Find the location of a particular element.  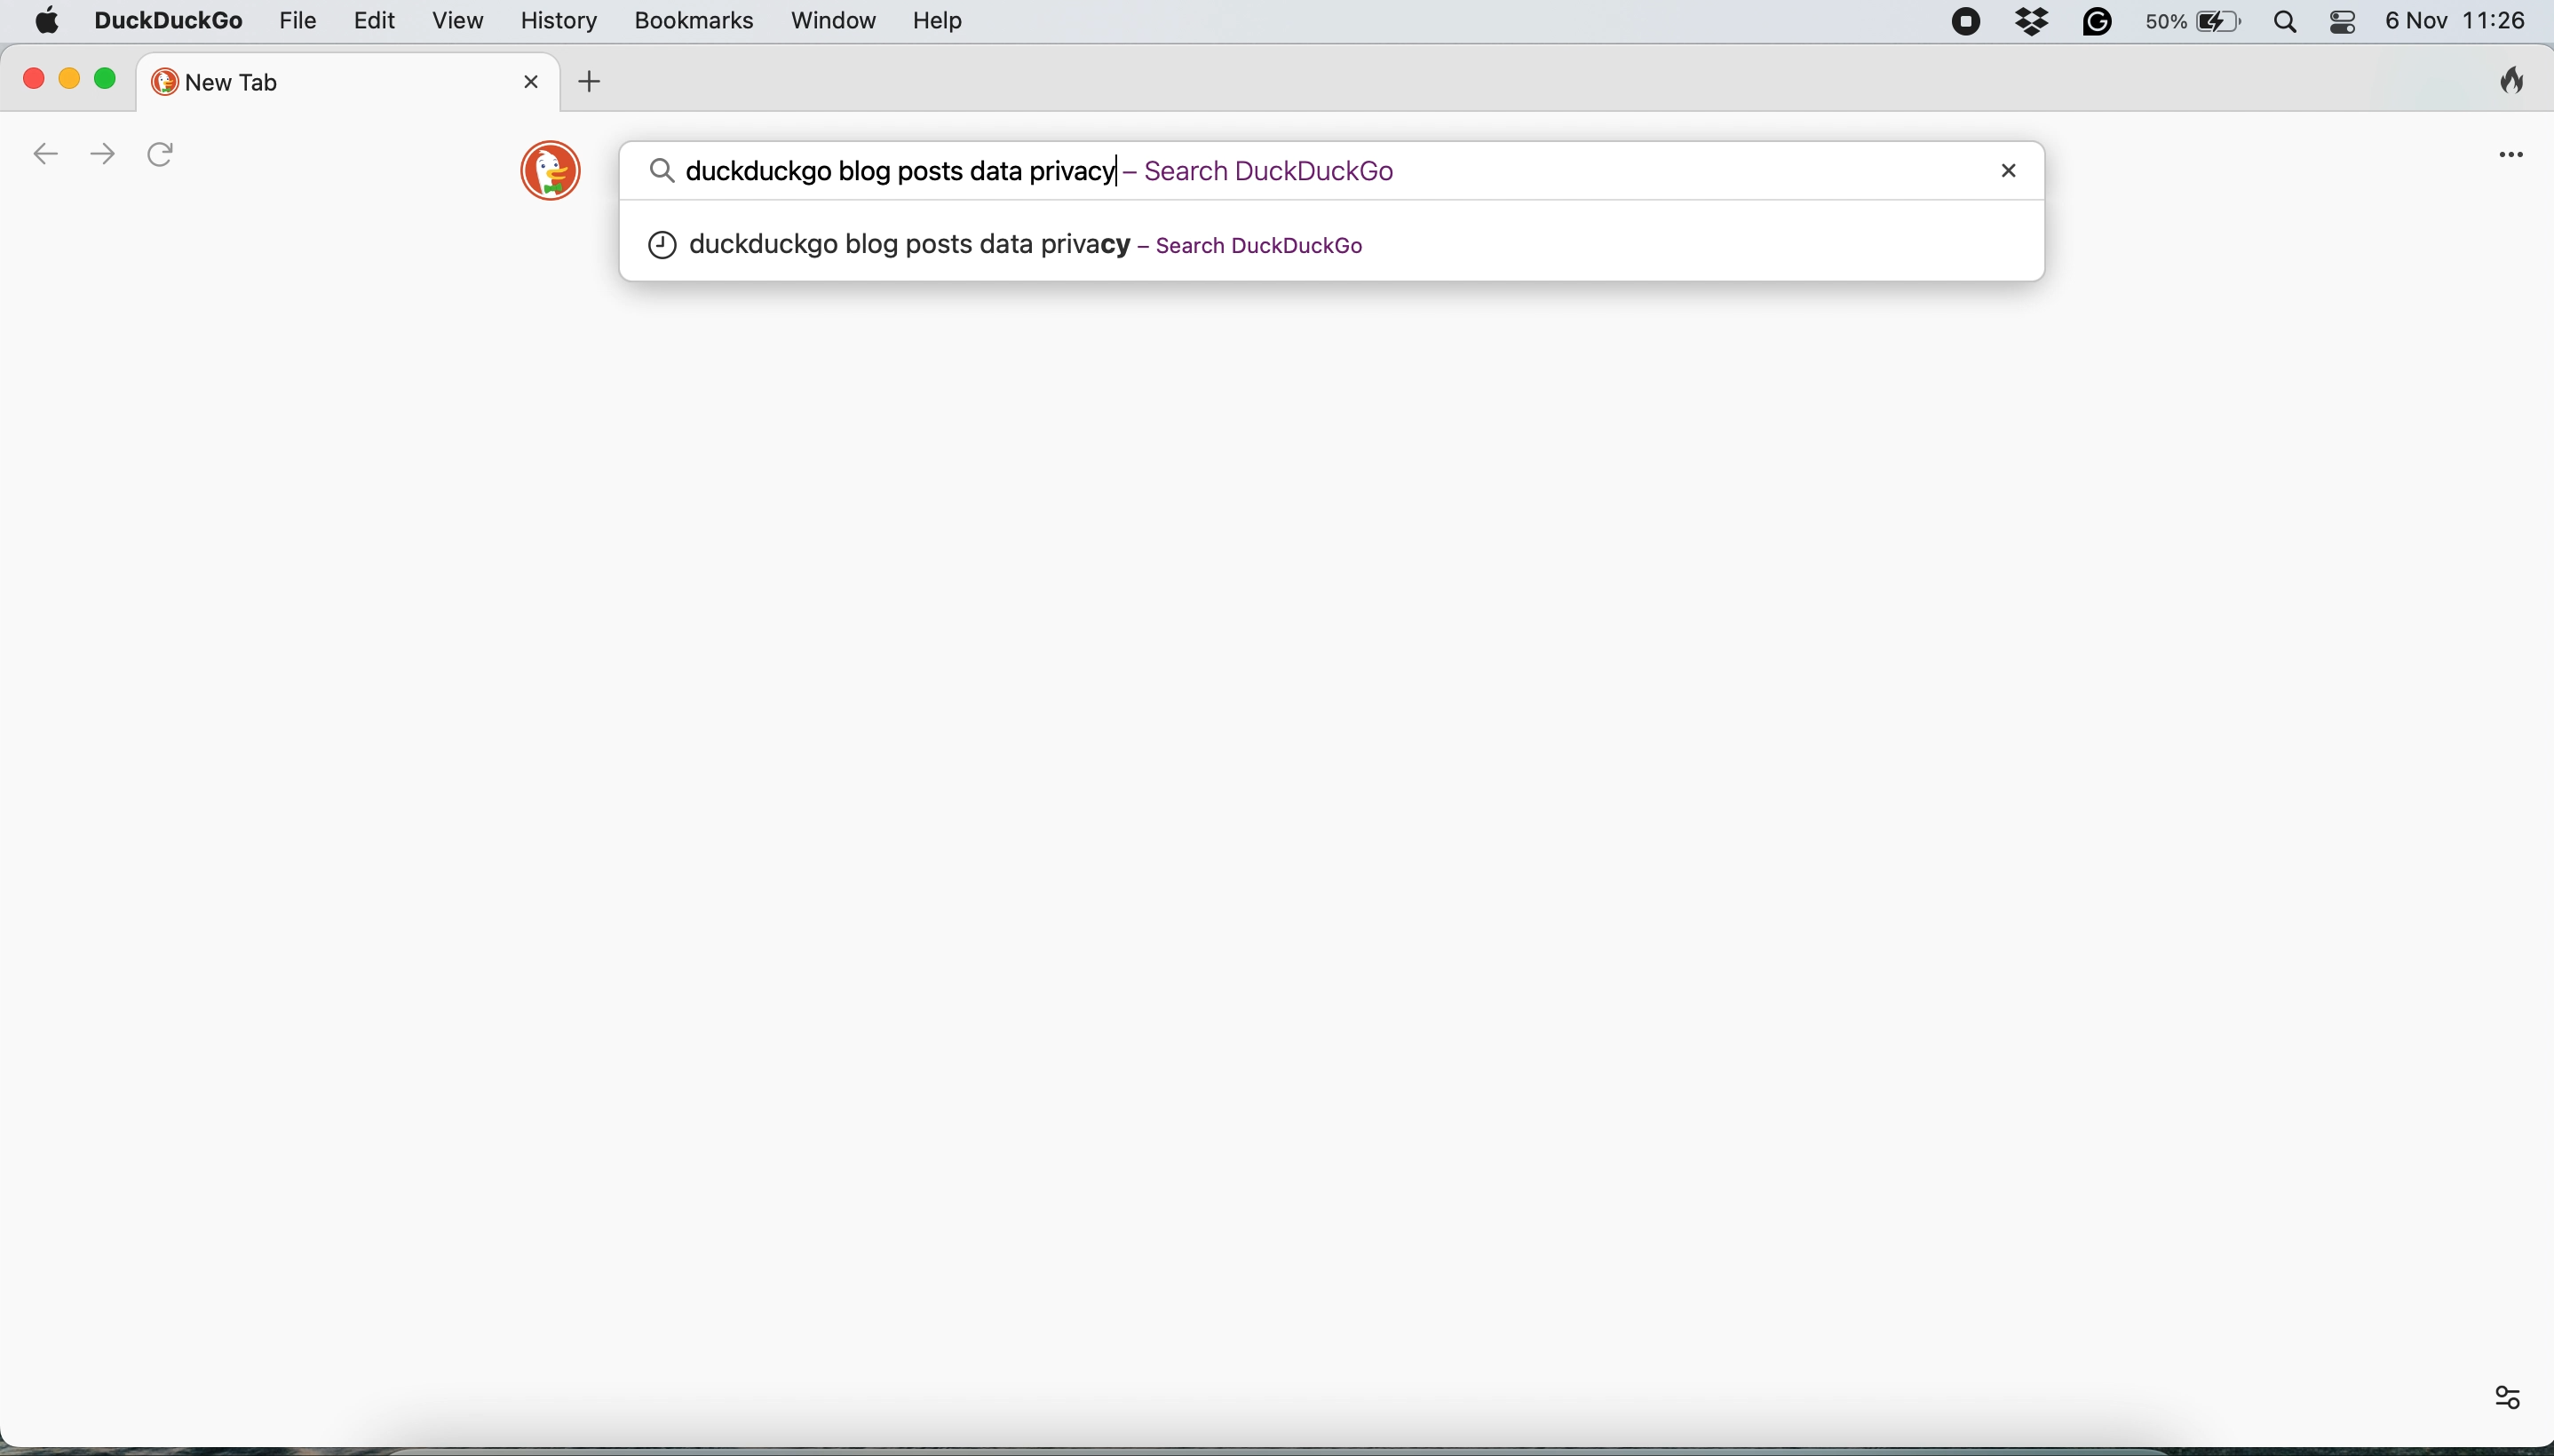

duckduckgo is located at coordinates (170, 21).